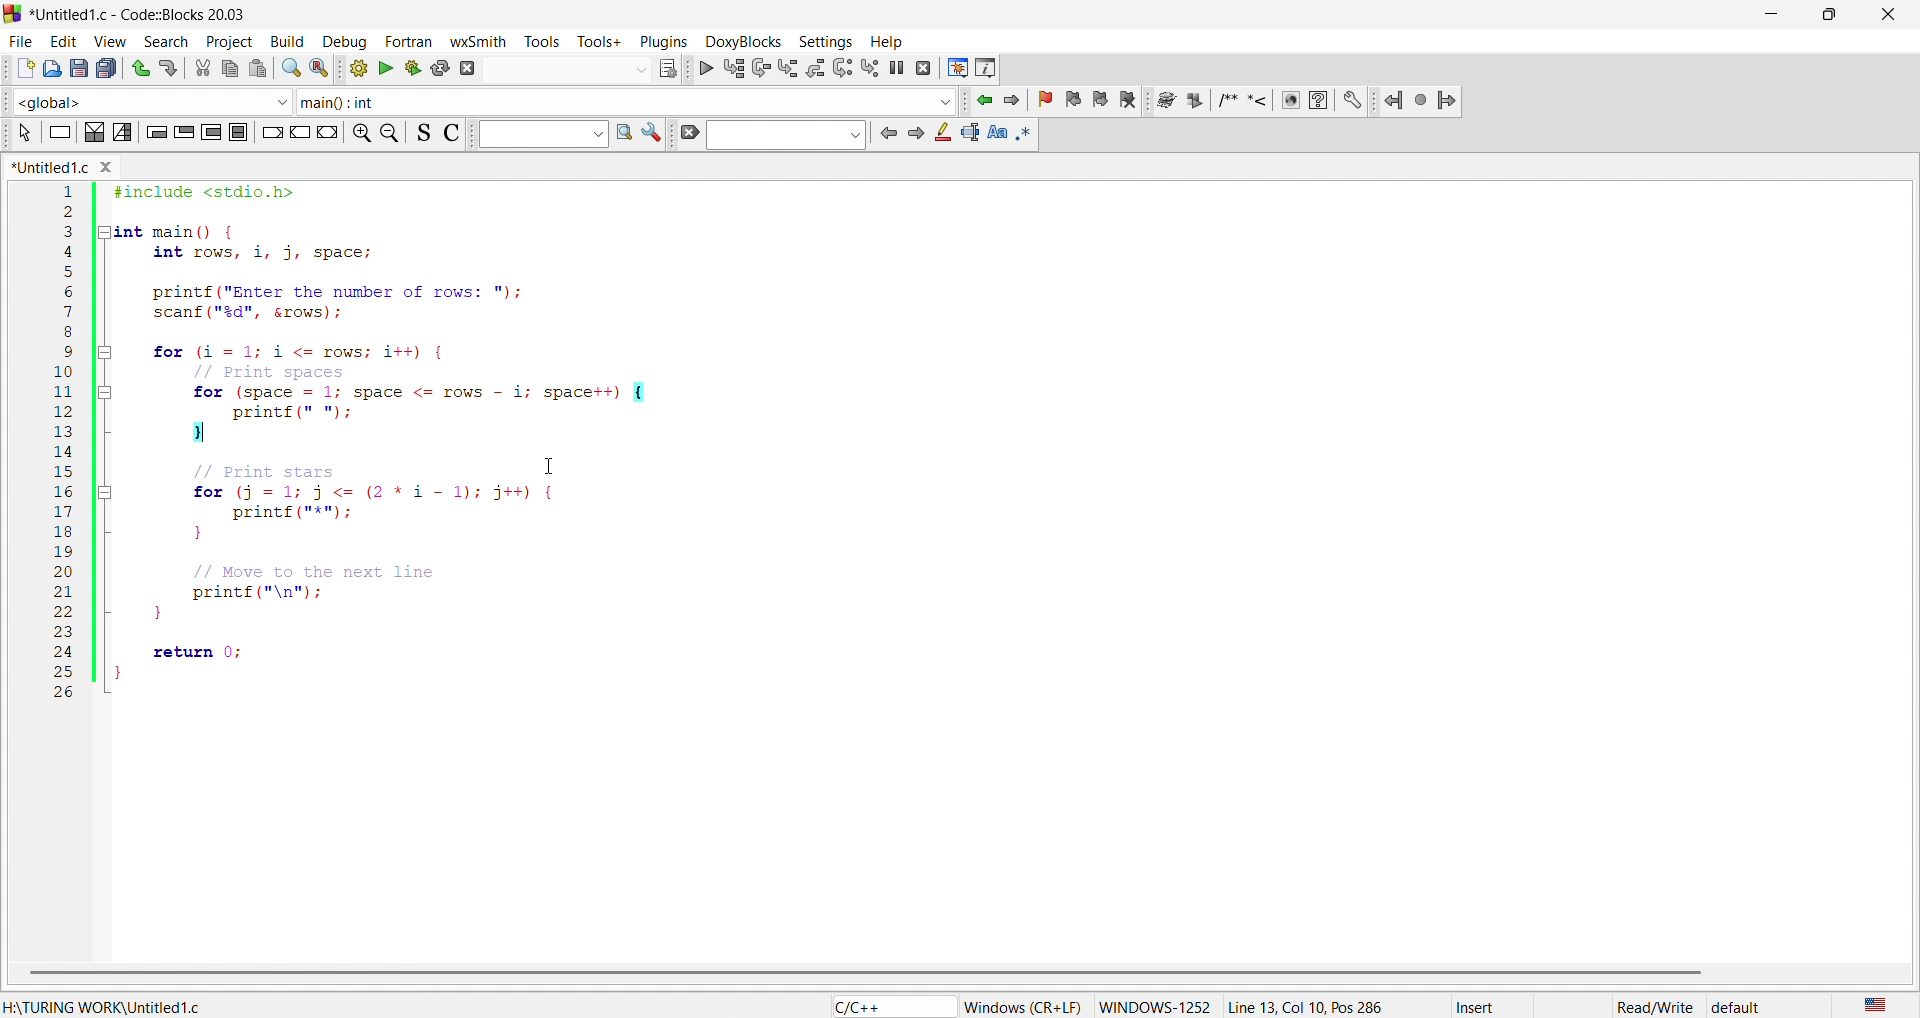 The image size is (1920, 1018). What do you see at coordinates (200, 69) in the screenshot?
I see `cut` at bounding box center [200, 69].